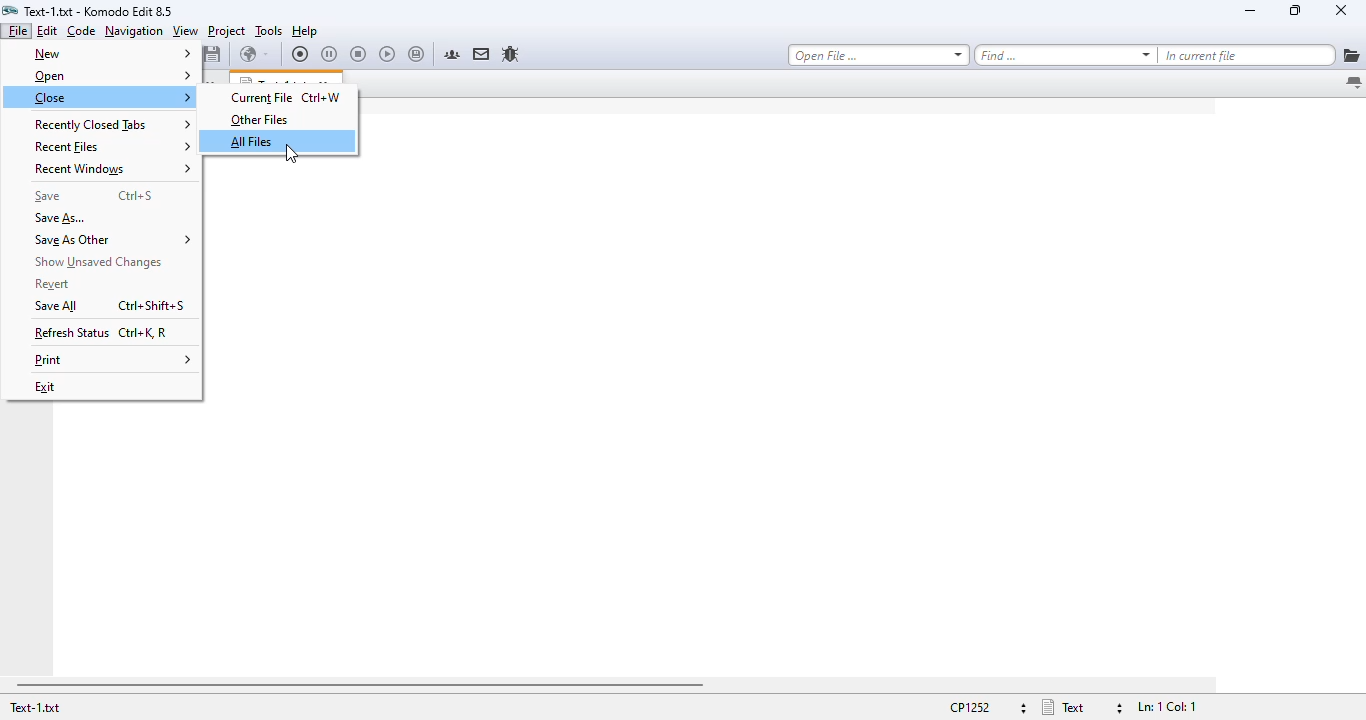 Image resolution: width=1366 pixels, height=720 pixels. Describe the element at coordinates (260, 120) in the screenshot. I see `other files` at that location.